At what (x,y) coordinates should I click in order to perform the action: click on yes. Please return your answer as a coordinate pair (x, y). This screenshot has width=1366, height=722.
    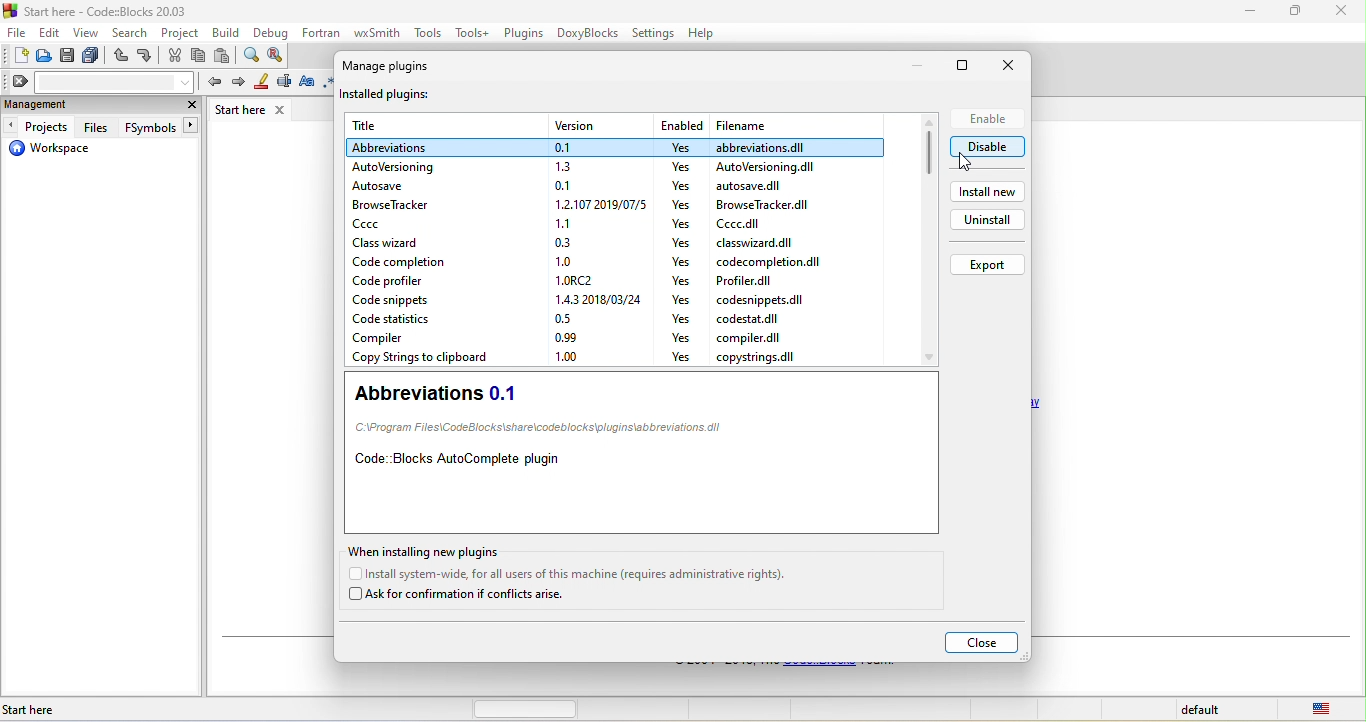
    Looking at the image, I should click on (681, 167).